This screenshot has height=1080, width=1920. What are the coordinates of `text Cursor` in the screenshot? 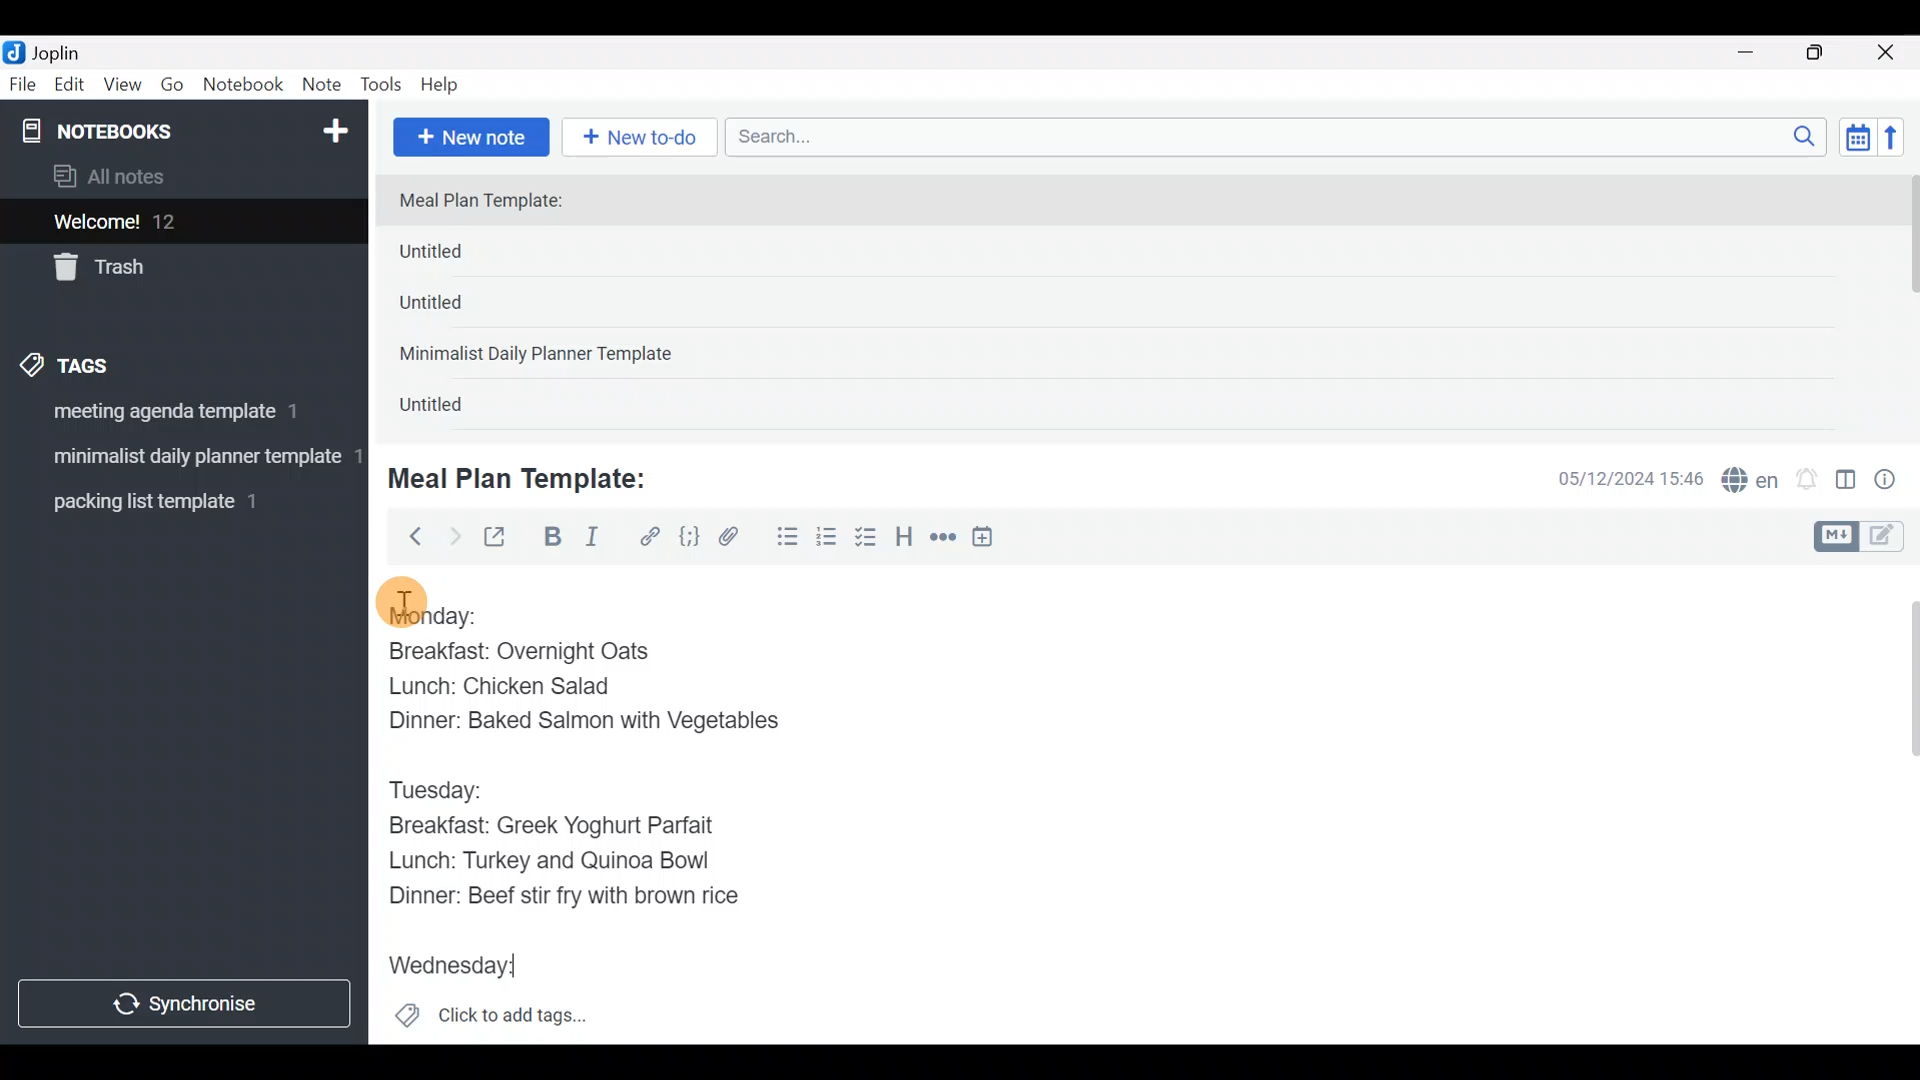 It's located at (545, 970).